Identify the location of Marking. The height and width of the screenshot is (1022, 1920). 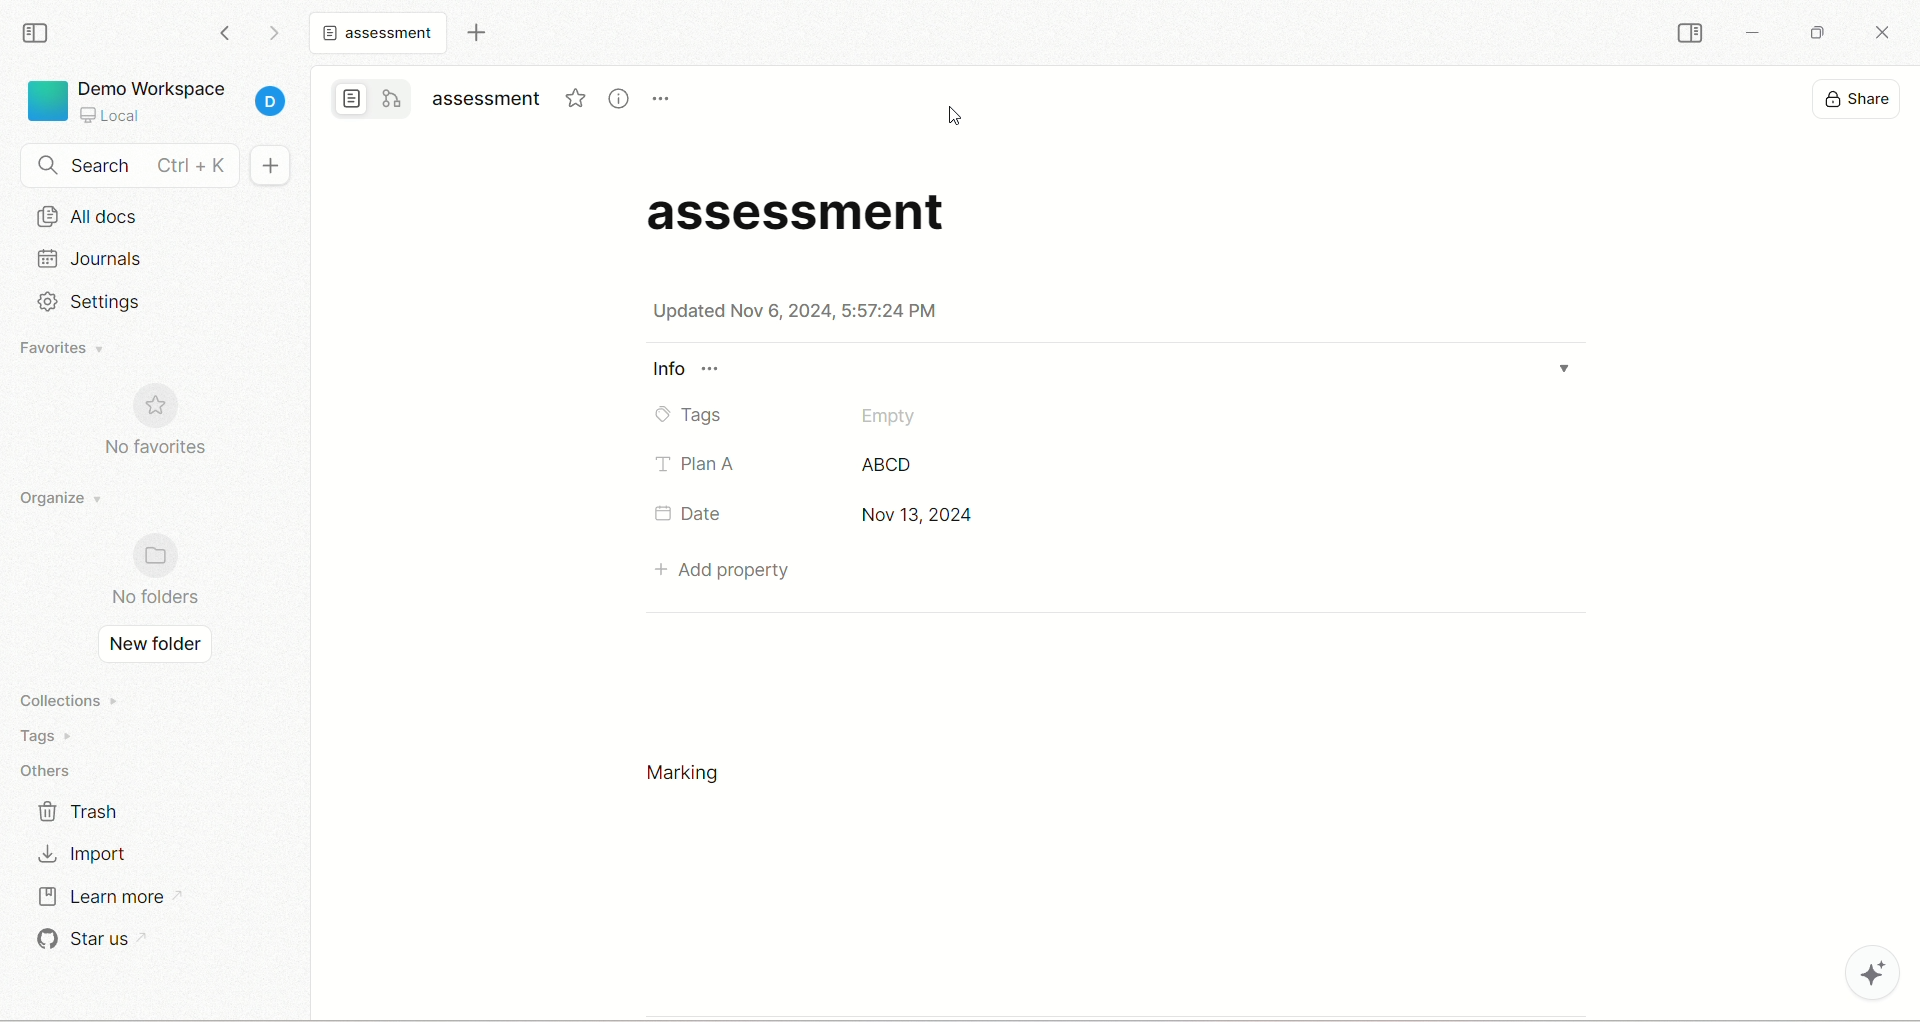
(685, 773).